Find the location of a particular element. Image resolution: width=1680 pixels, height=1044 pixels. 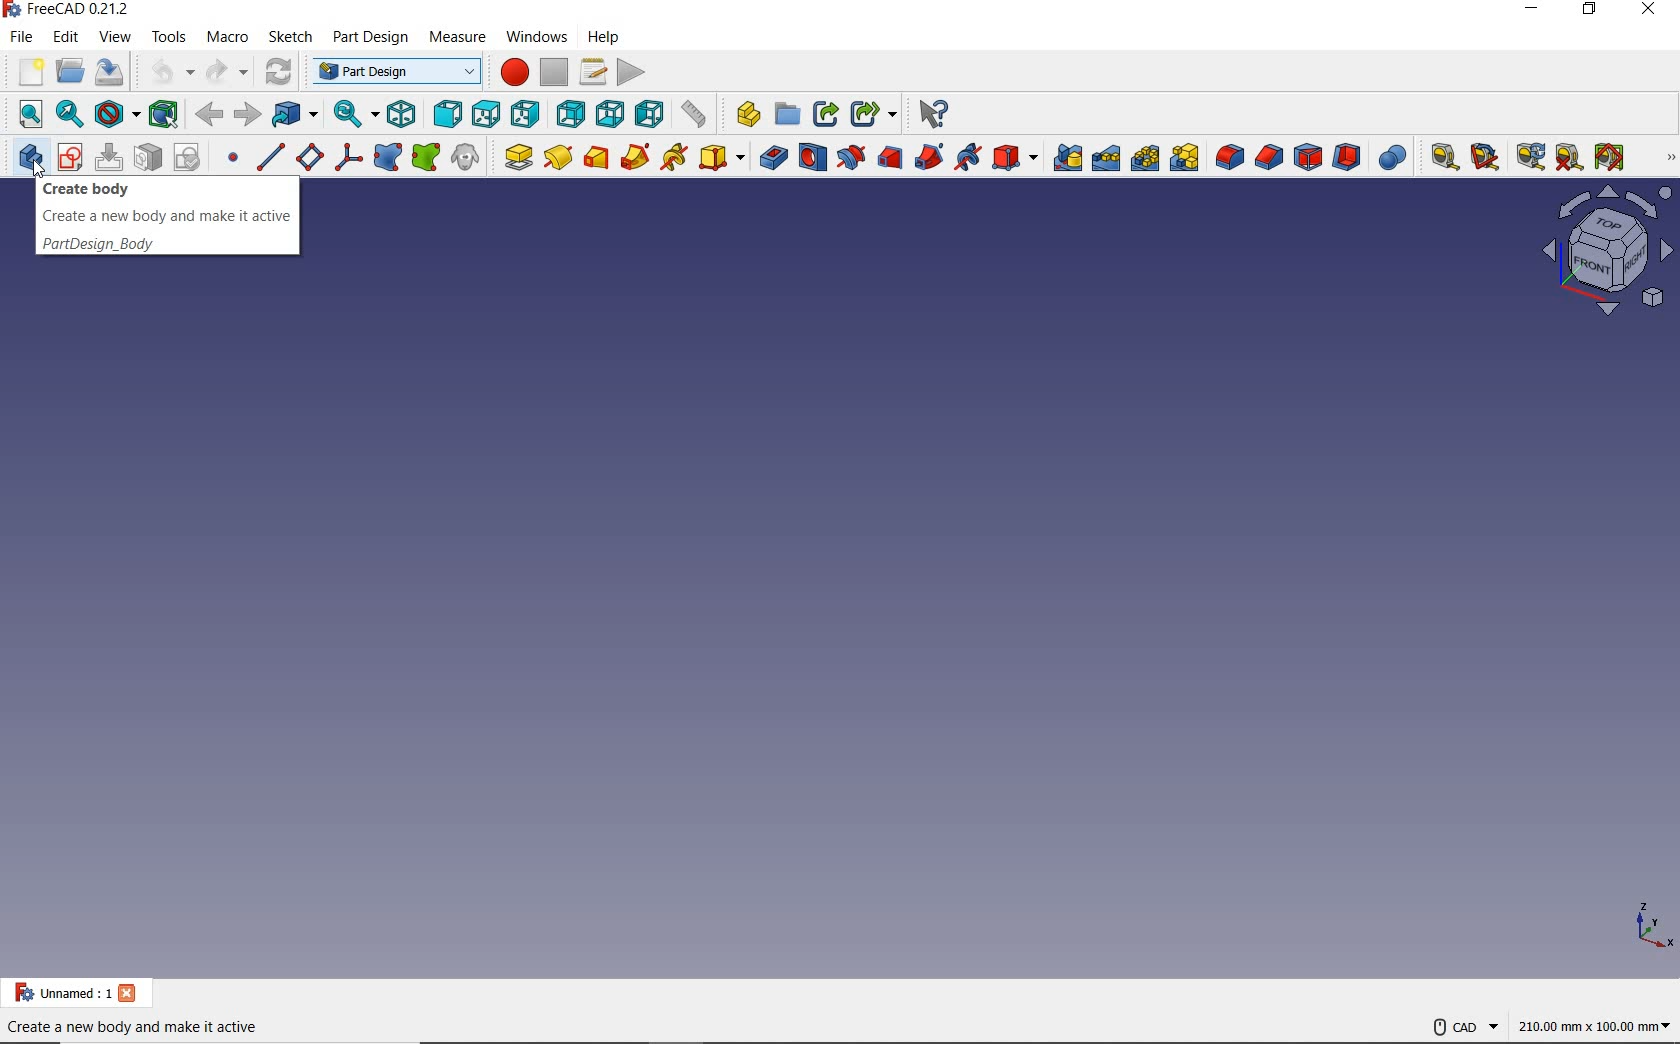

EDIT SKETCH is located at coordinates (109, 157).